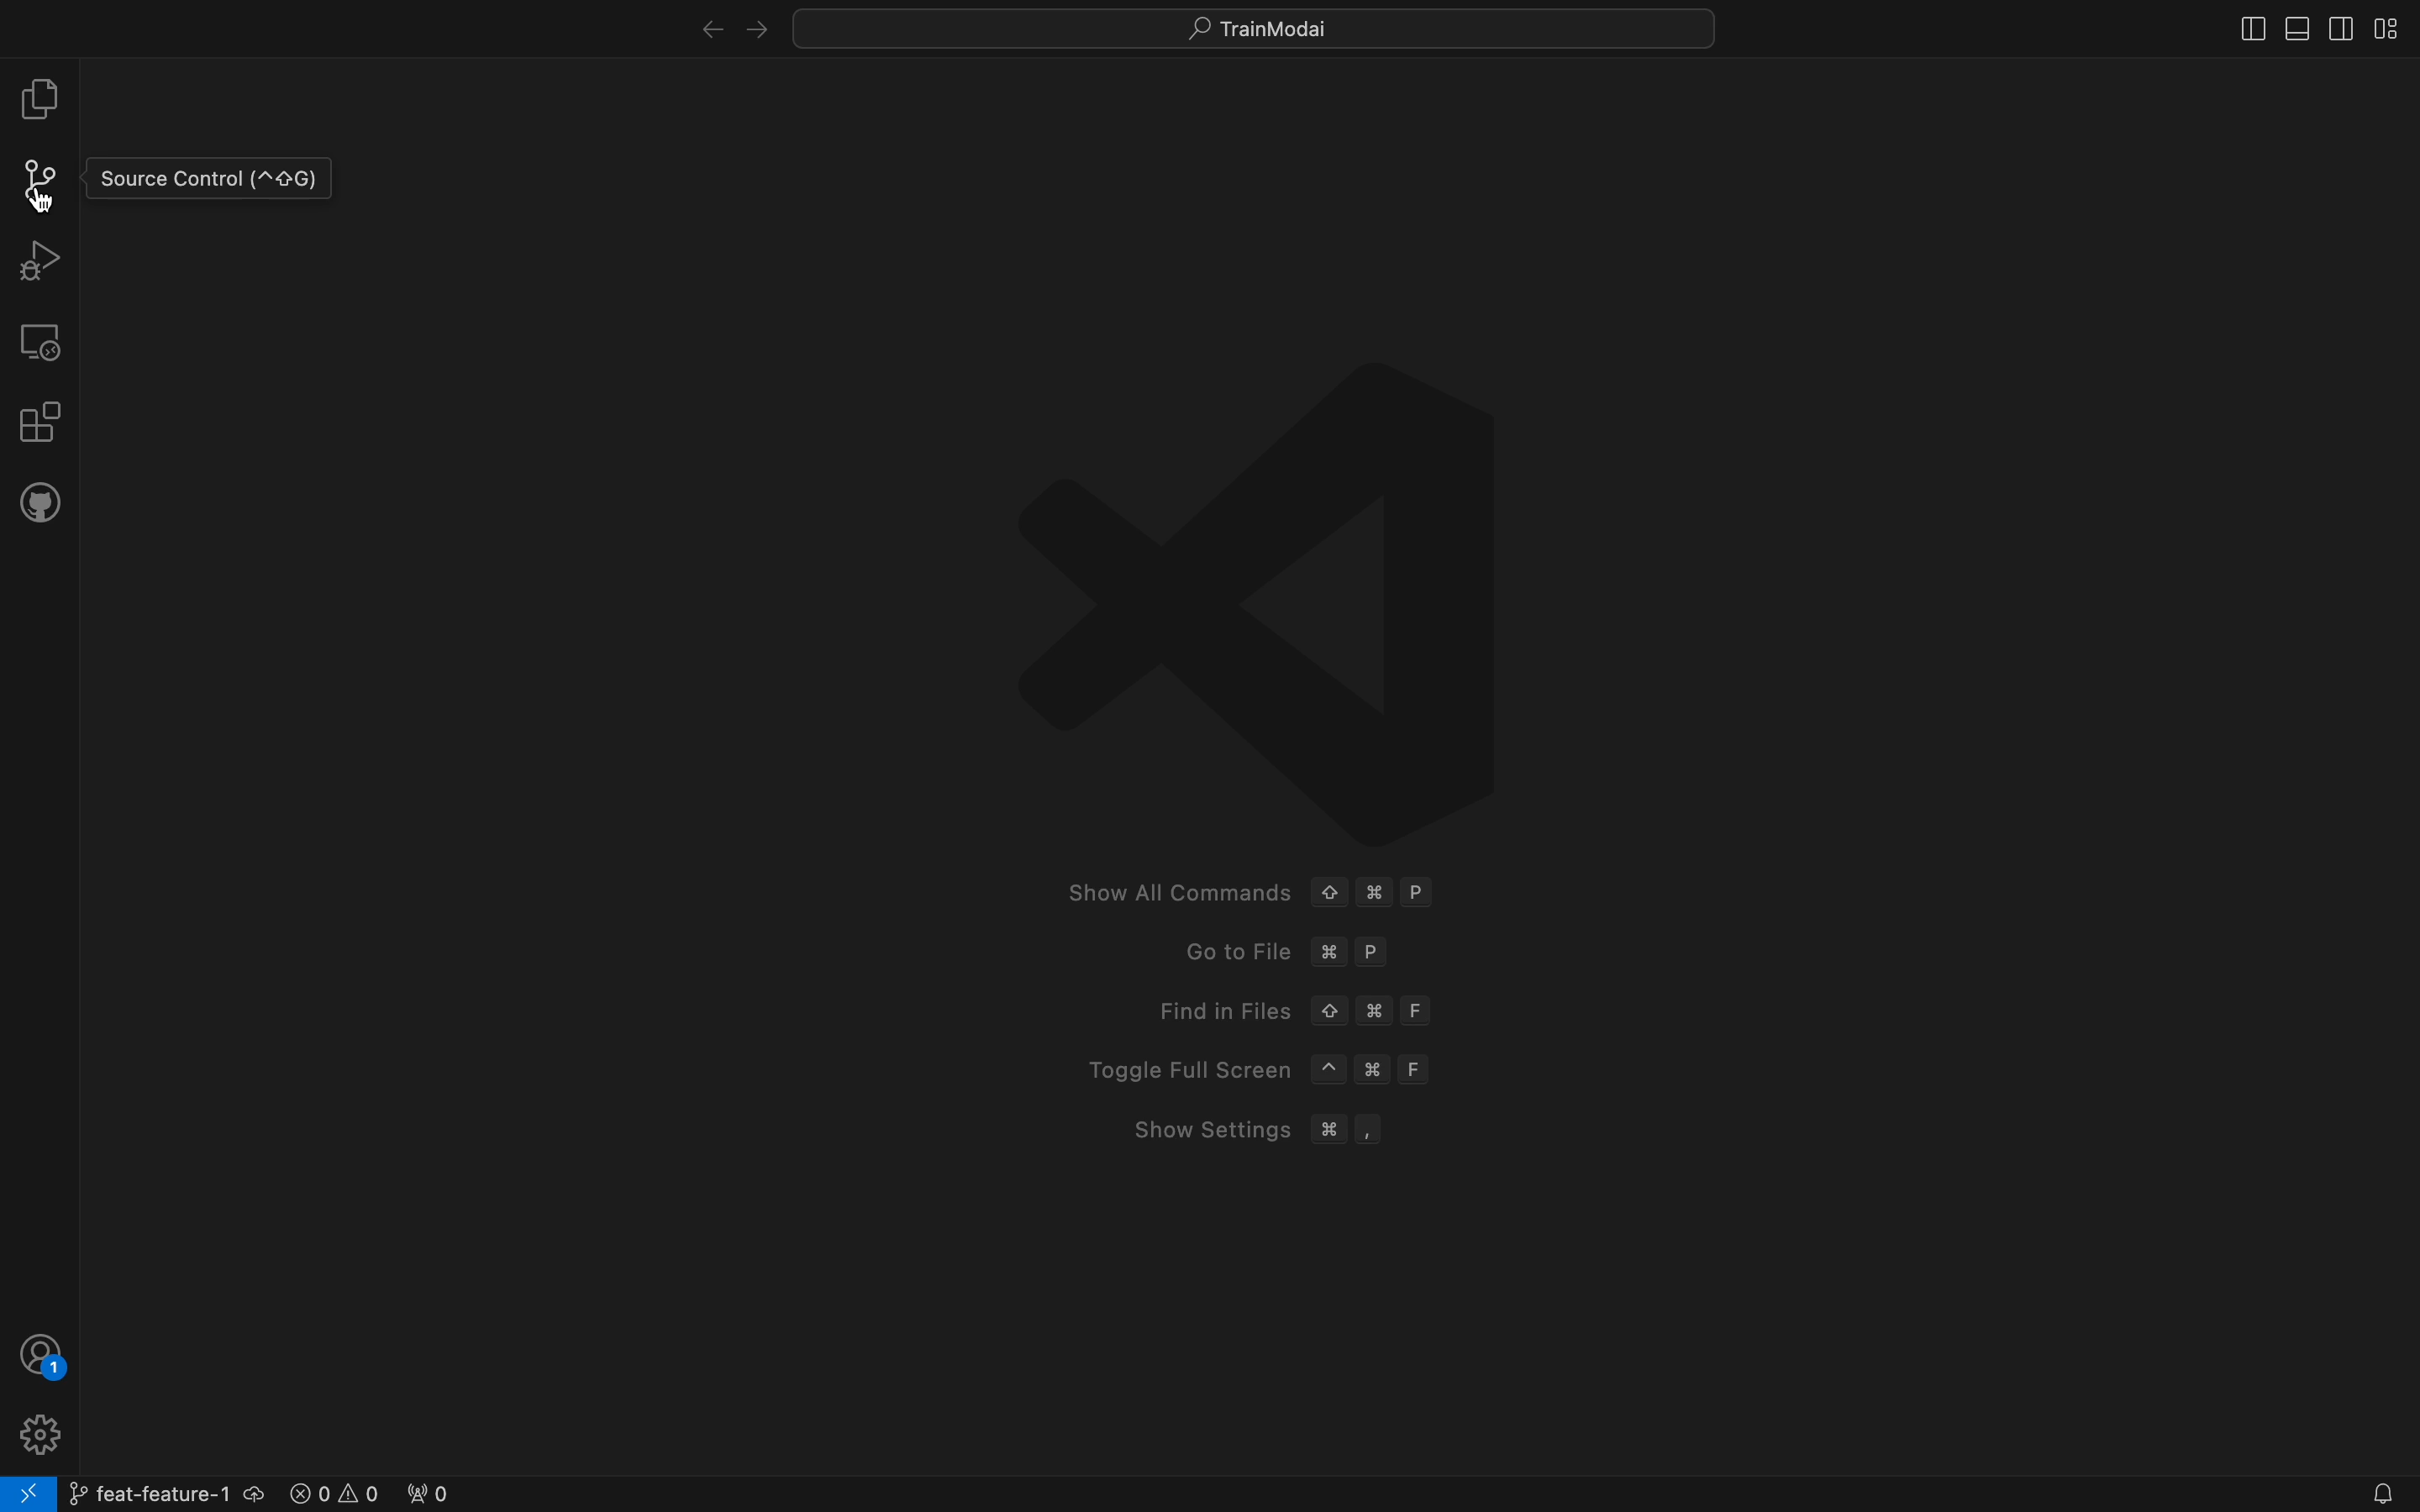 The height and width of the screenshot is (1512, 2420). I want to click on Up, so click(1329, 893).